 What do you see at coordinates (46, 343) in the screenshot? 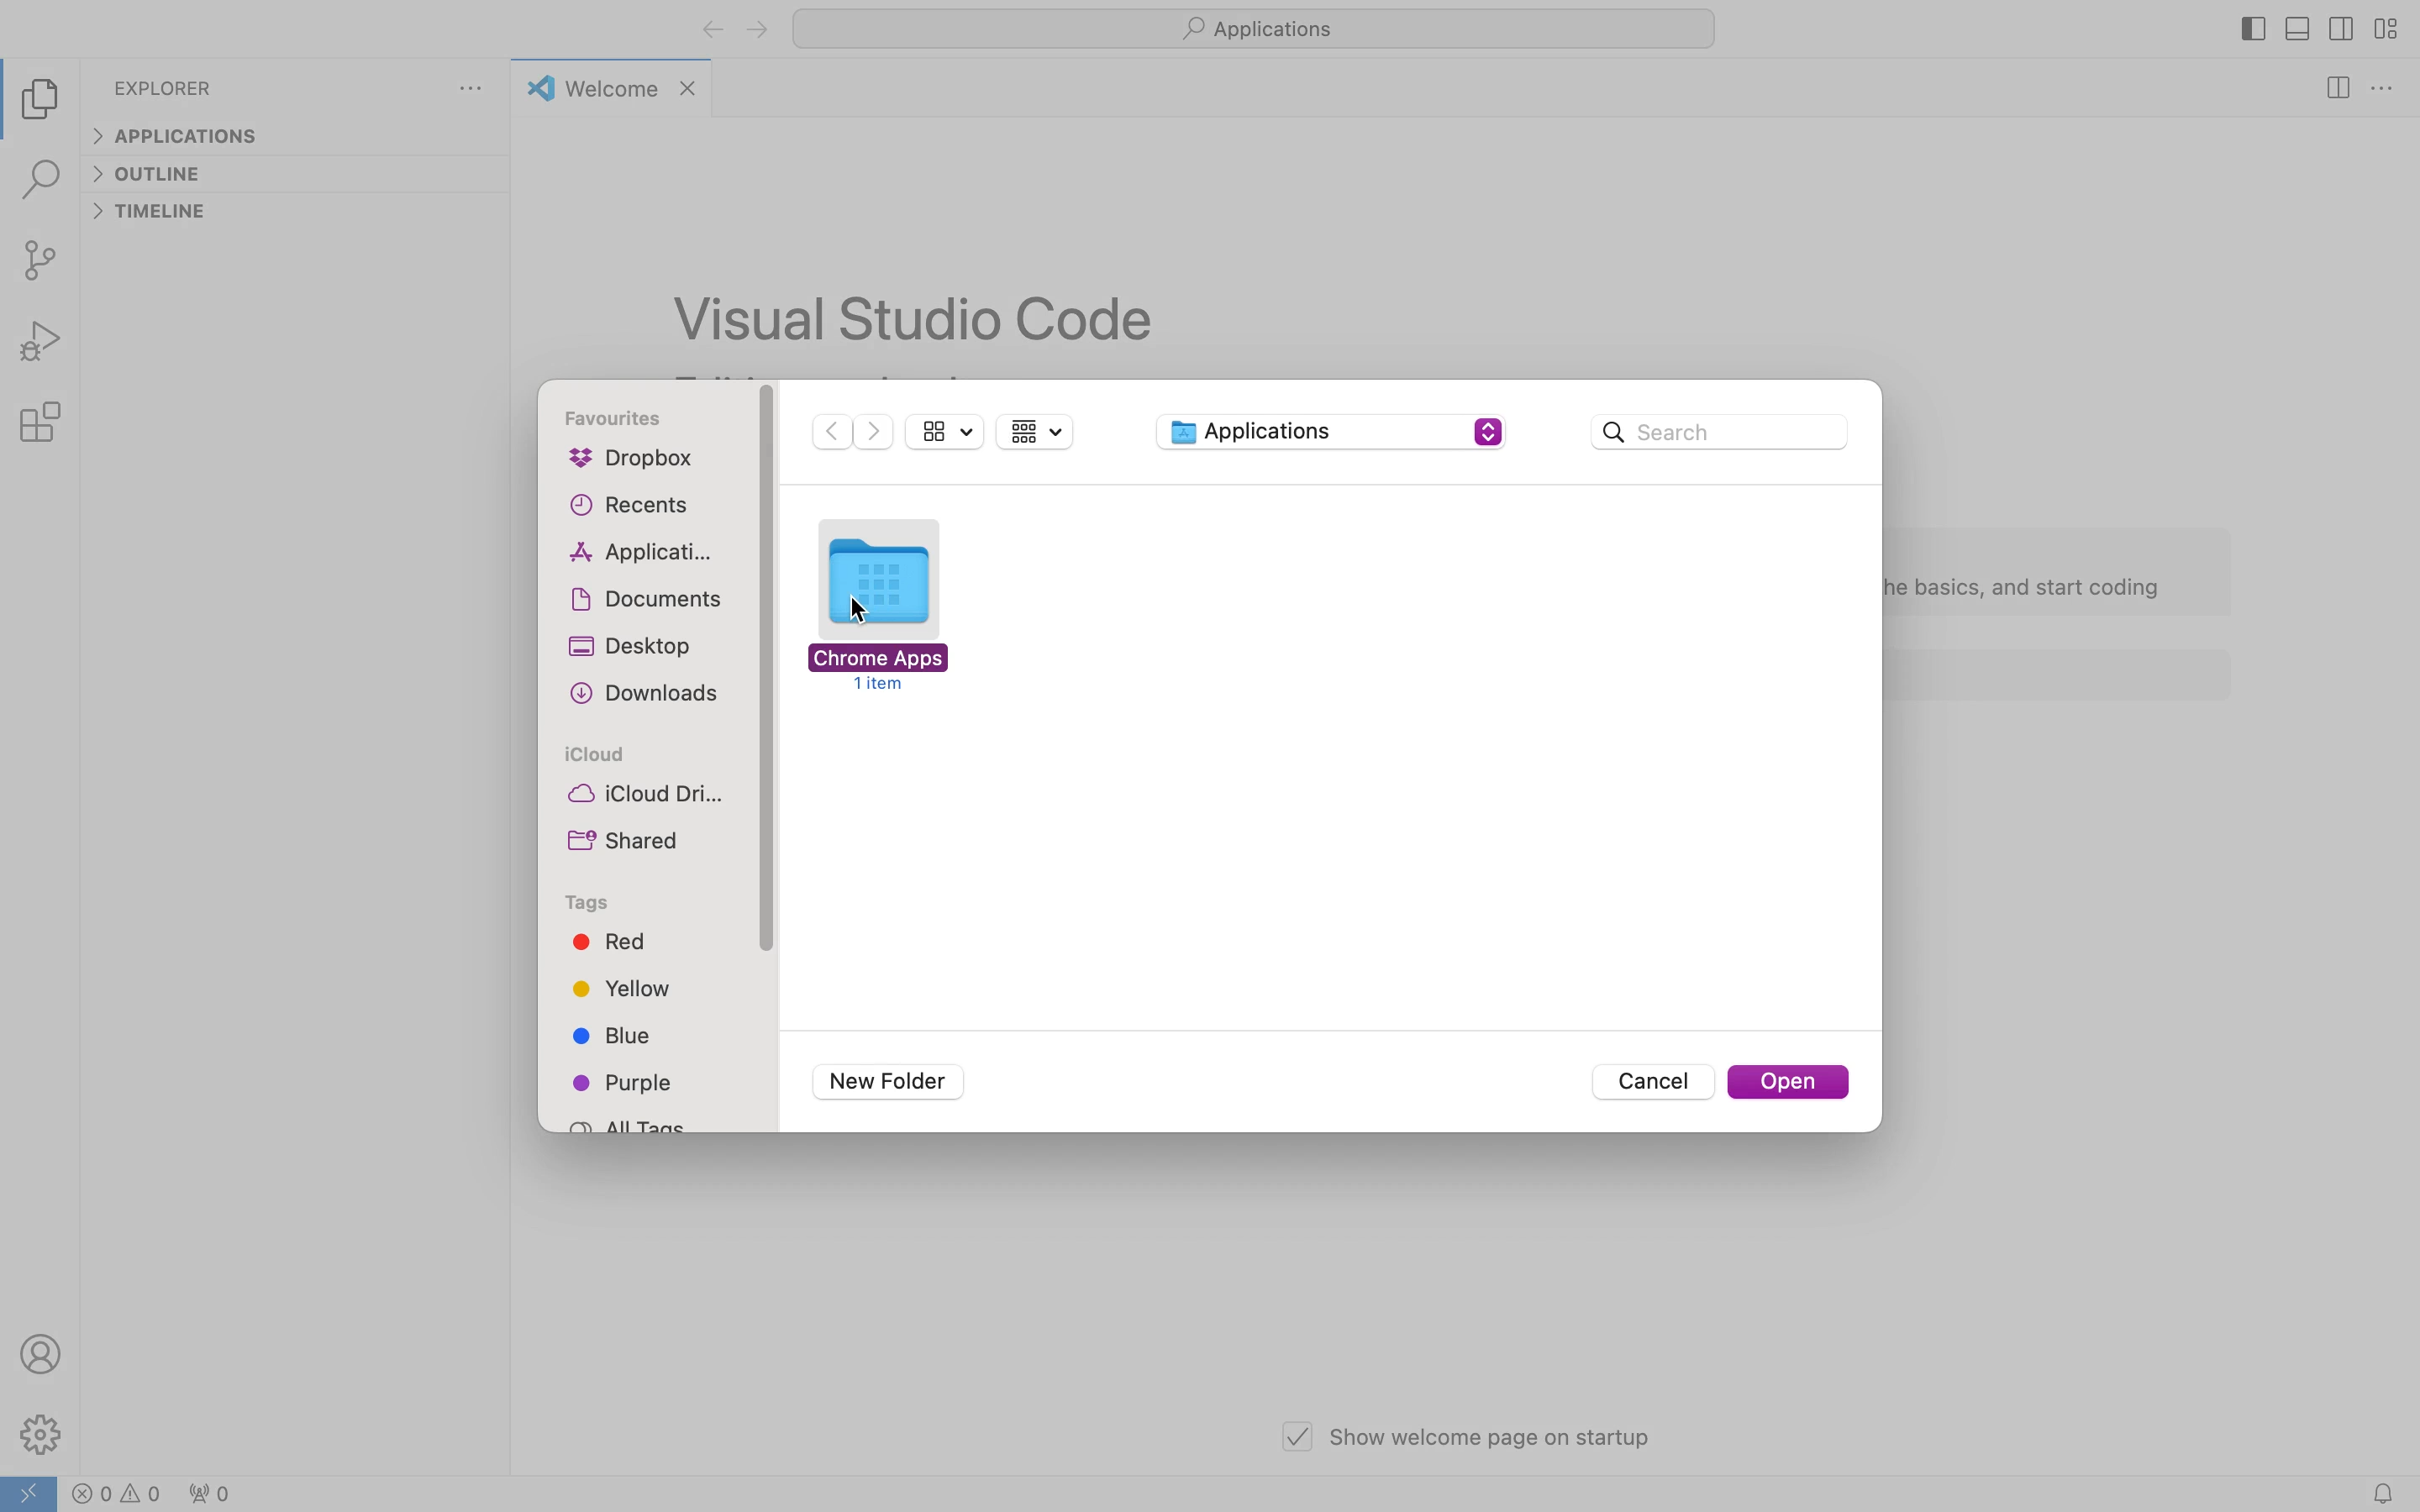
I see `run and debug` at bounding box center [46, 343].